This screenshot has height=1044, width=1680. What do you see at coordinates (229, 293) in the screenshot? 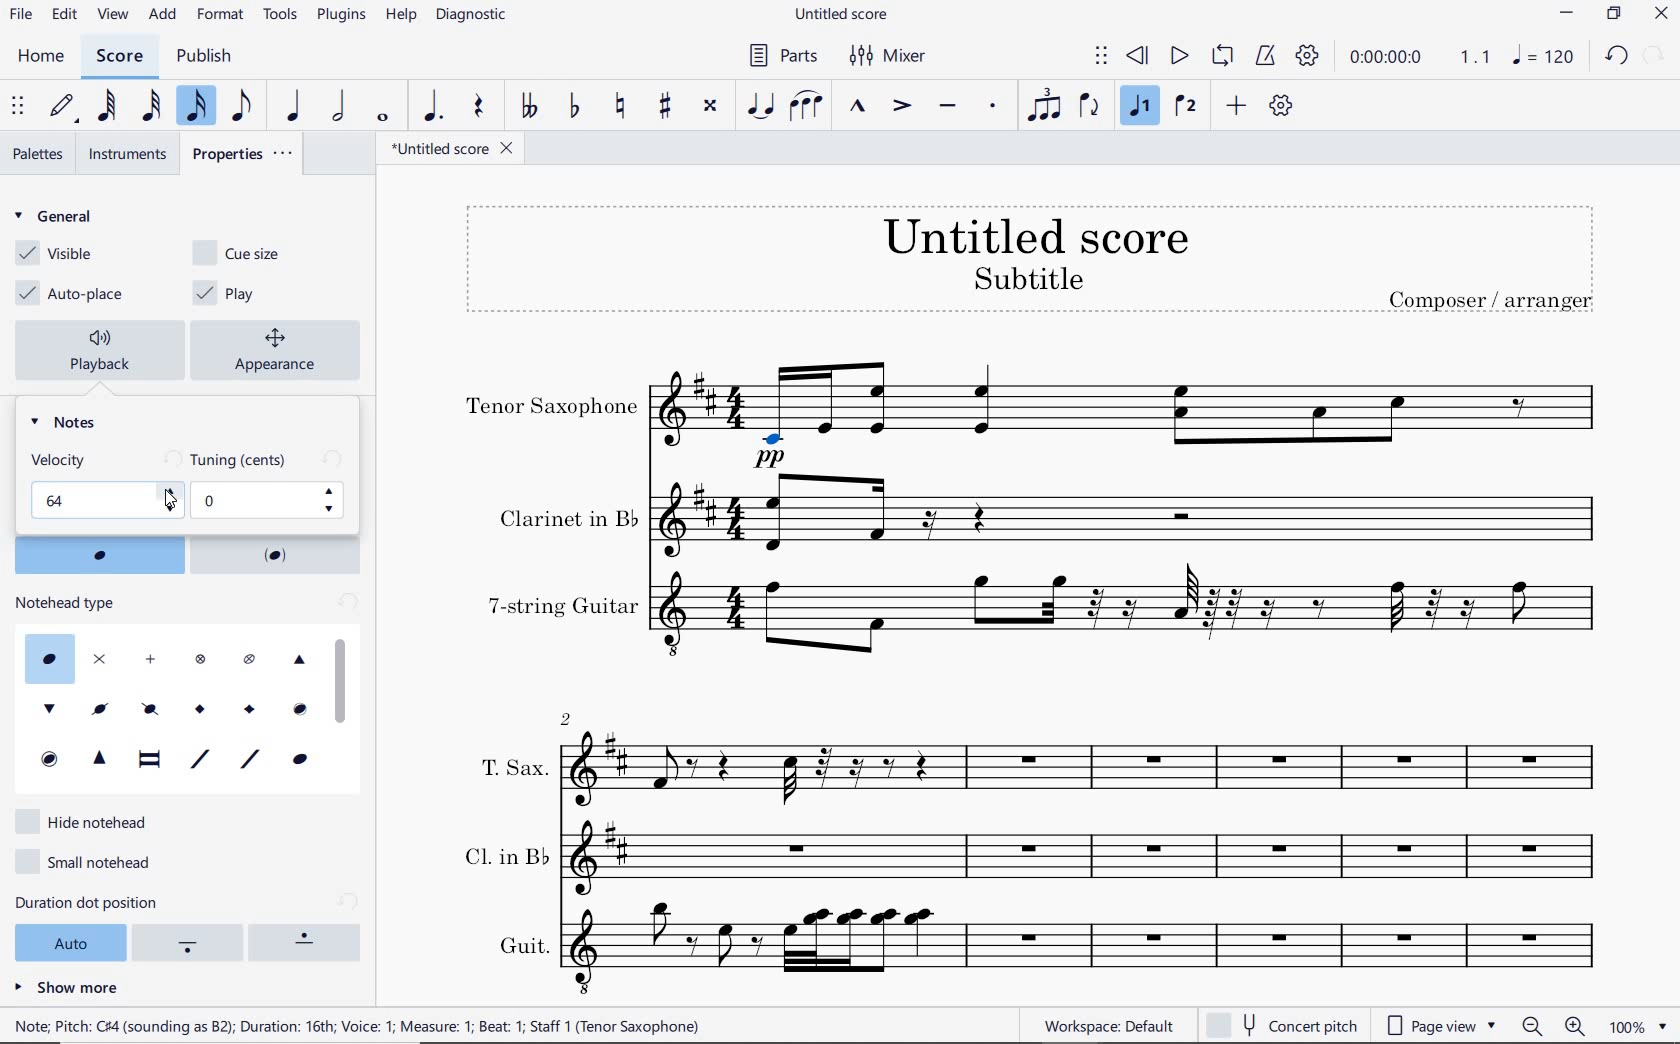
I see `play` at bounding box center [229, 293].